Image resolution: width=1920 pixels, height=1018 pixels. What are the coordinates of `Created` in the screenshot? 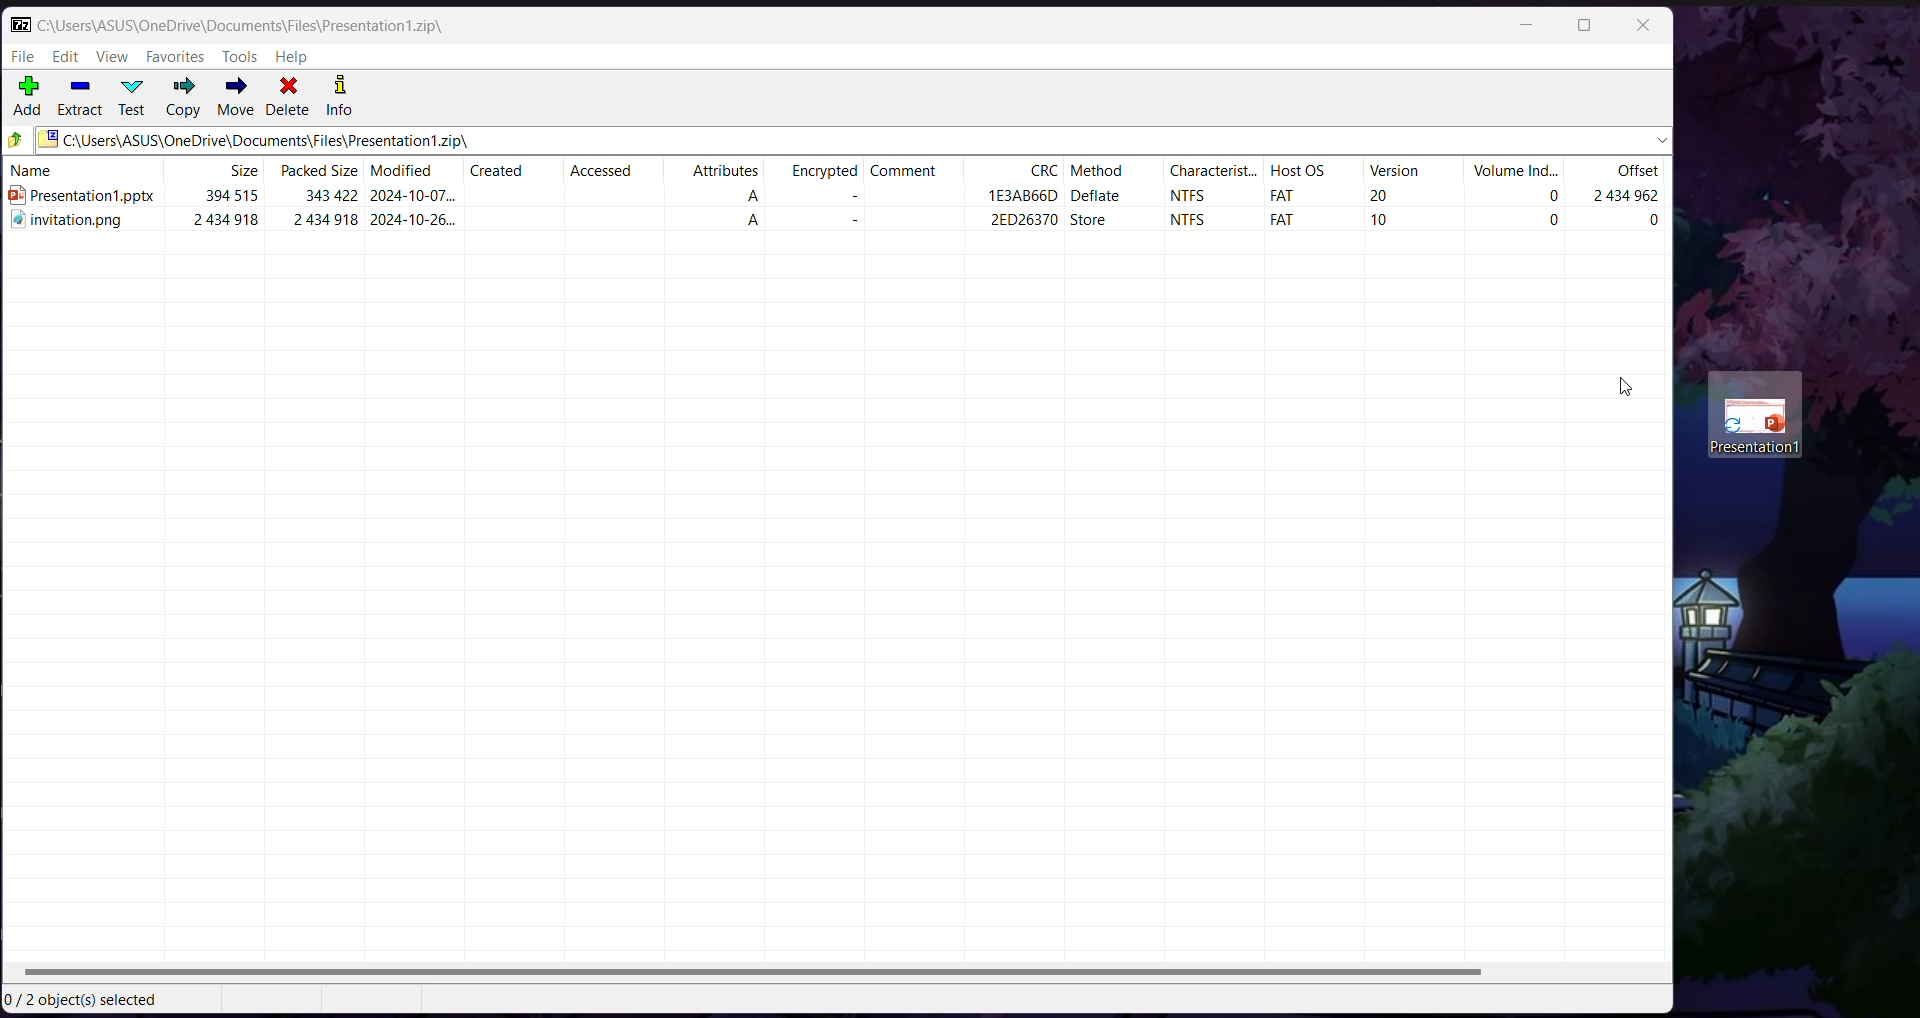 It's located at (495, 171).